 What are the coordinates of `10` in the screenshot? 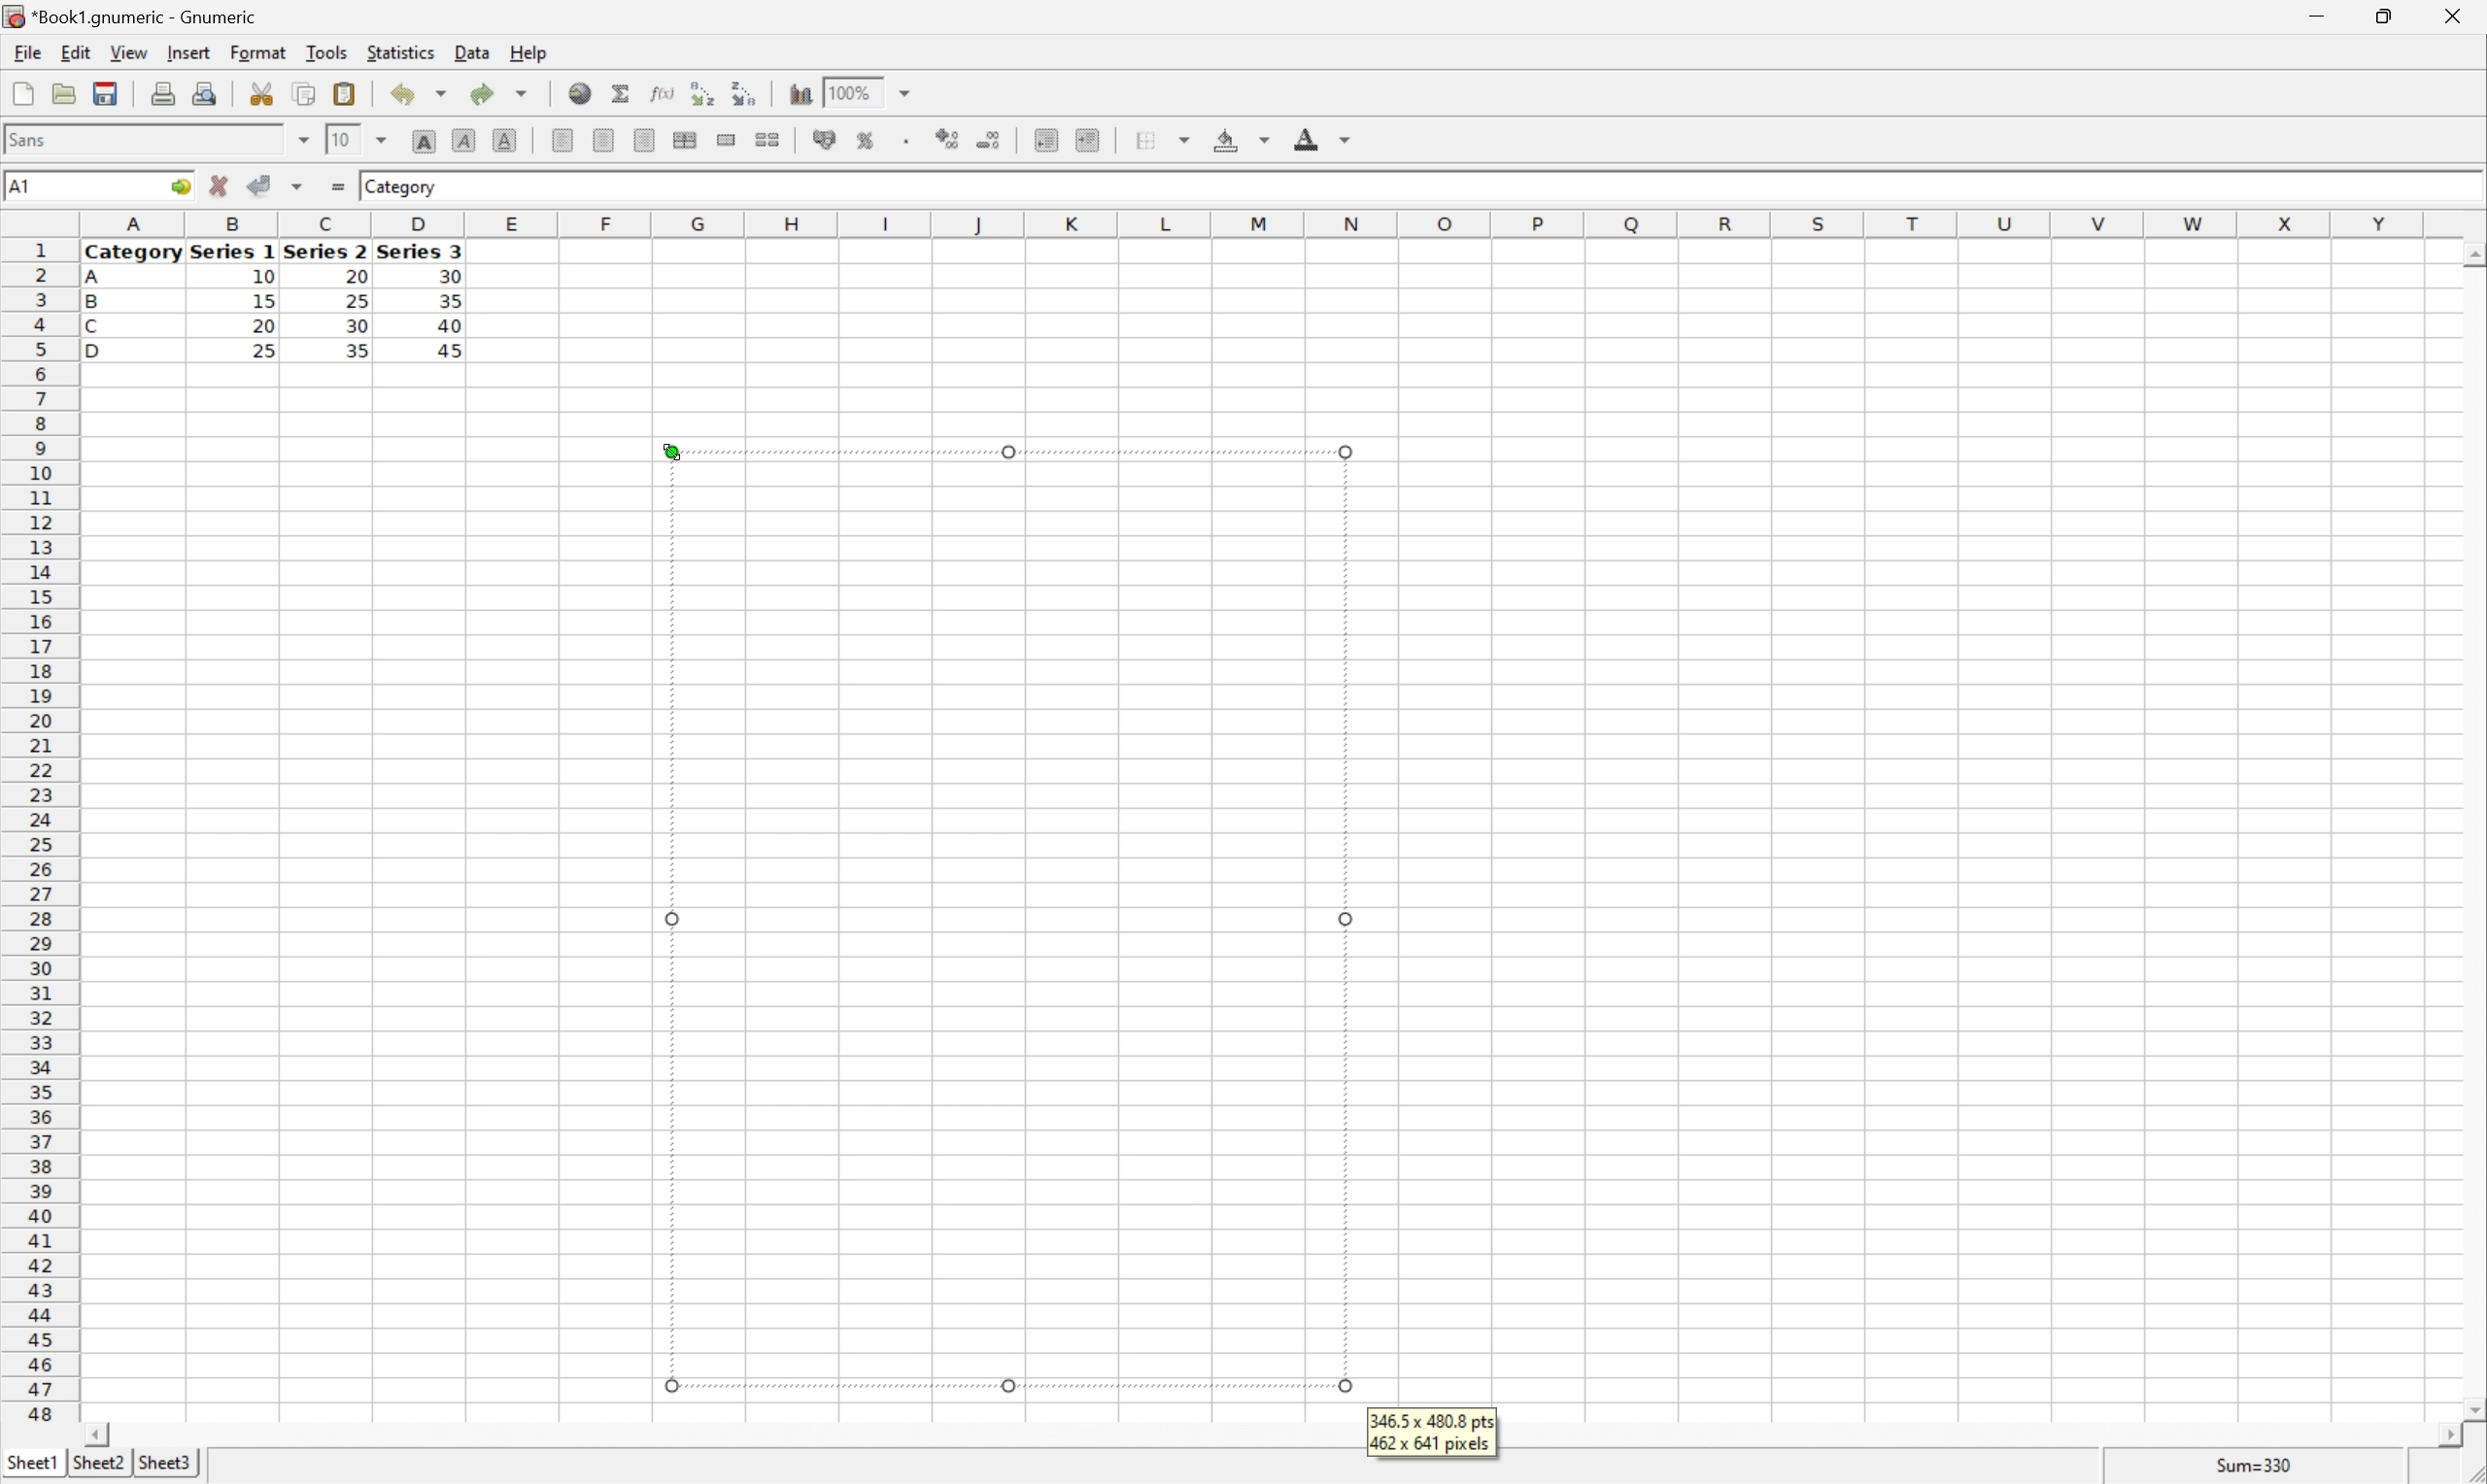 It's located at (342, 140).